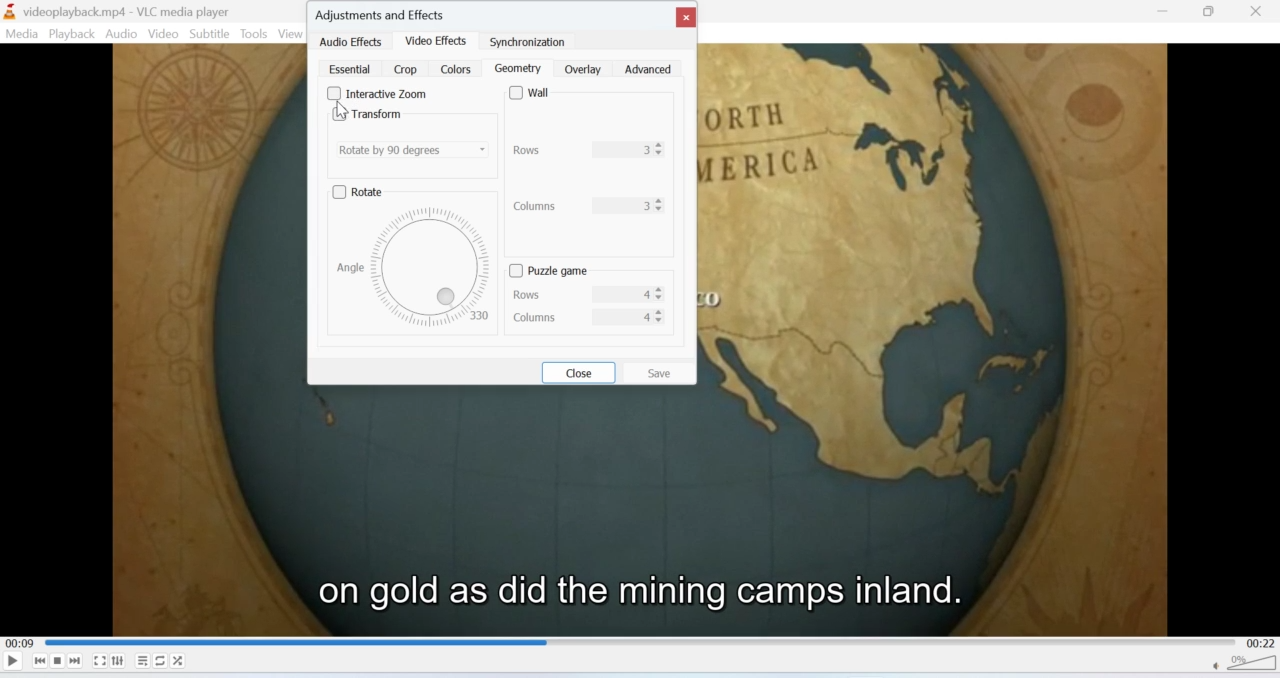 The width and height of the screenshot is (1280, 678). I want to click on Extended settings, so click(117, 660).